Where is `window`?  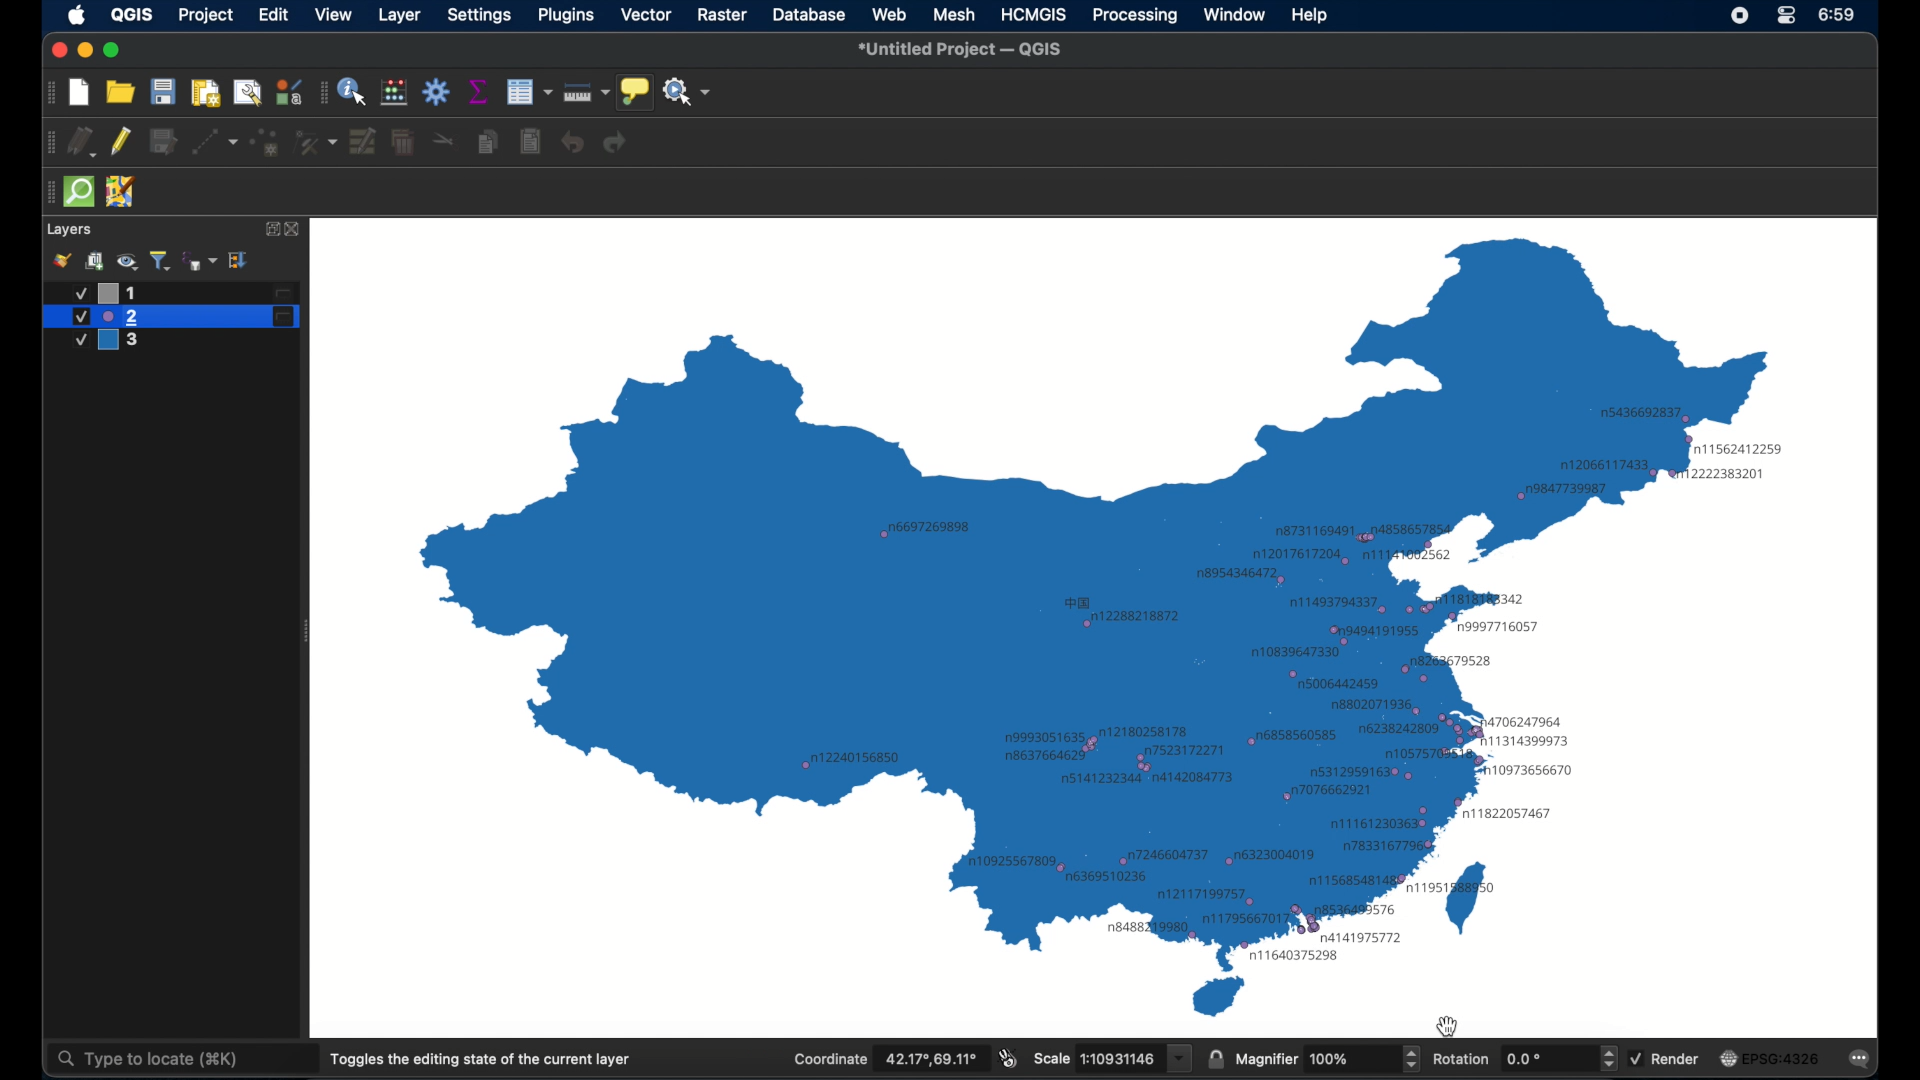 window is located at coordinates (1235, 16).